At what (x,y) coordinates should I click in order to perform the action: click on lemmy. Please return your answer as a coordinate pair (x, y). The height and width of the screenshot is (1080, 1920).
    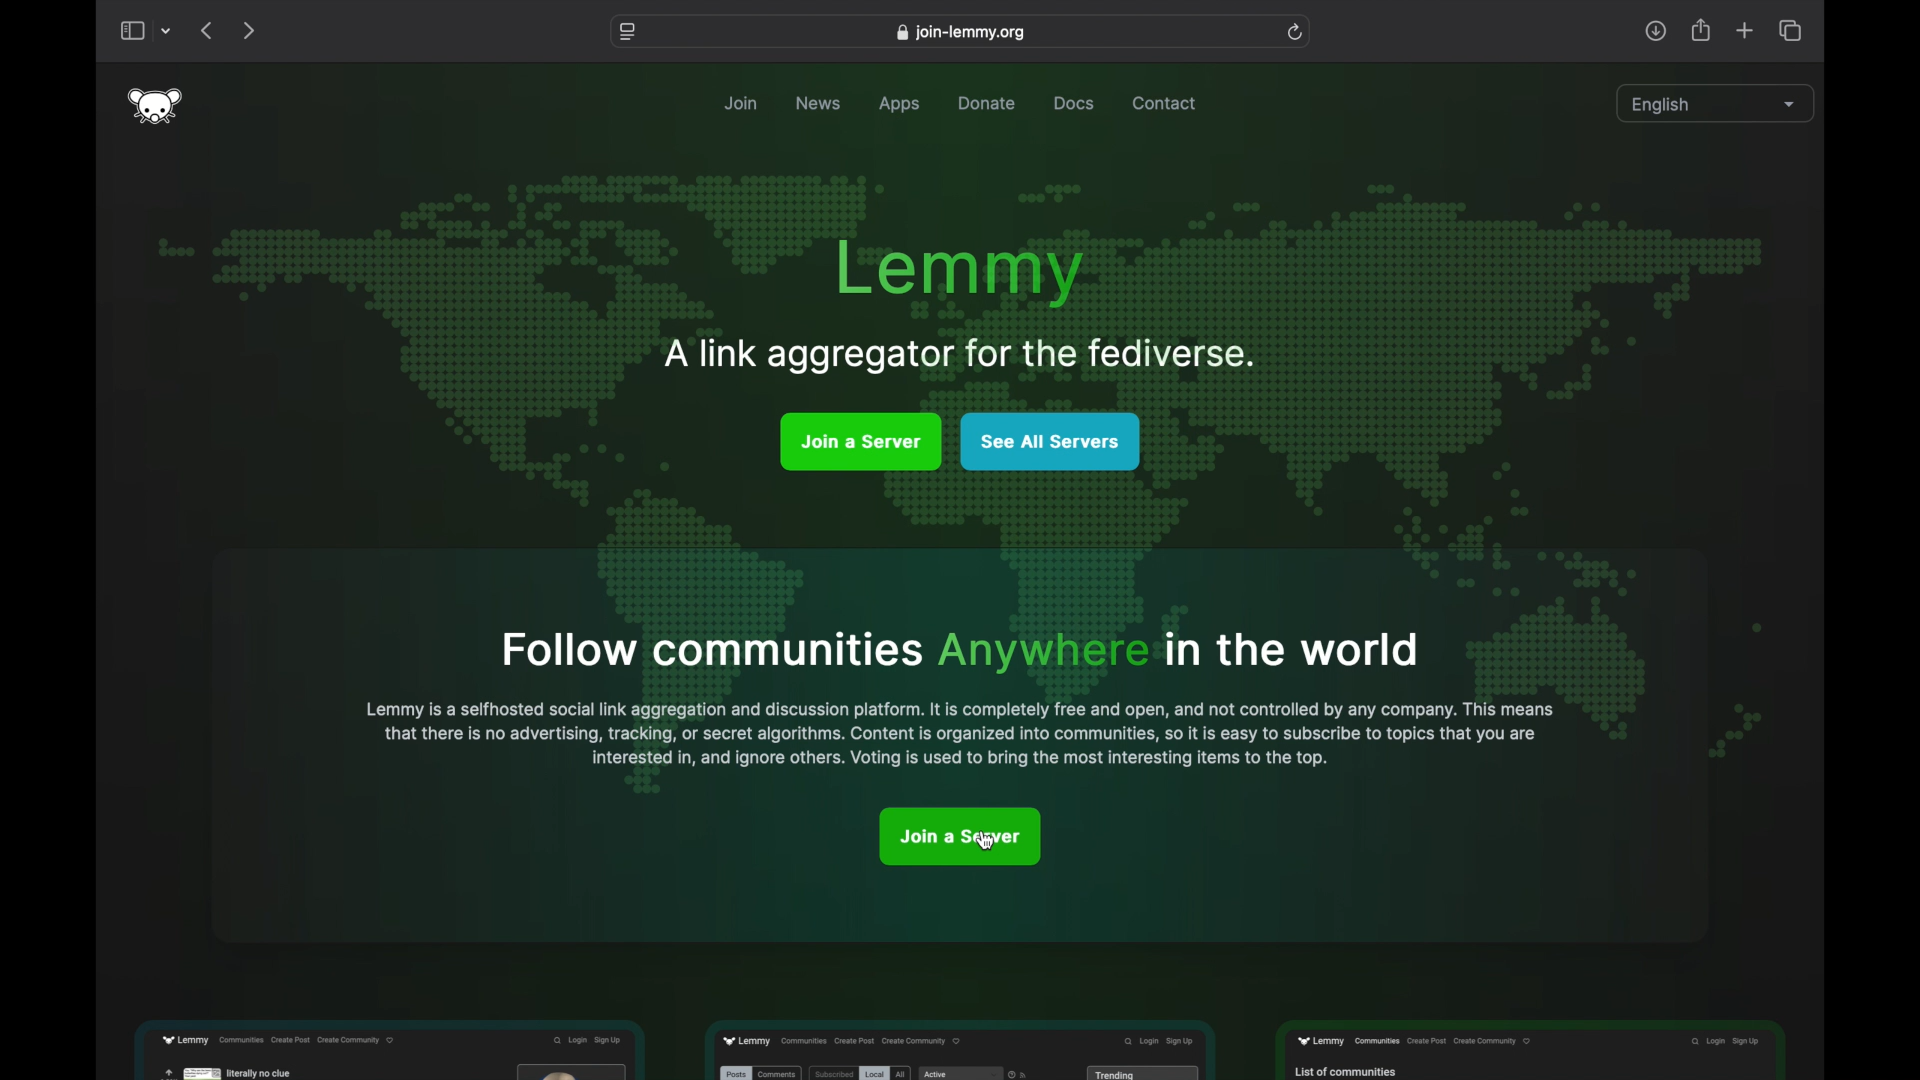
    Looking at the image, I should click on (155, 106).